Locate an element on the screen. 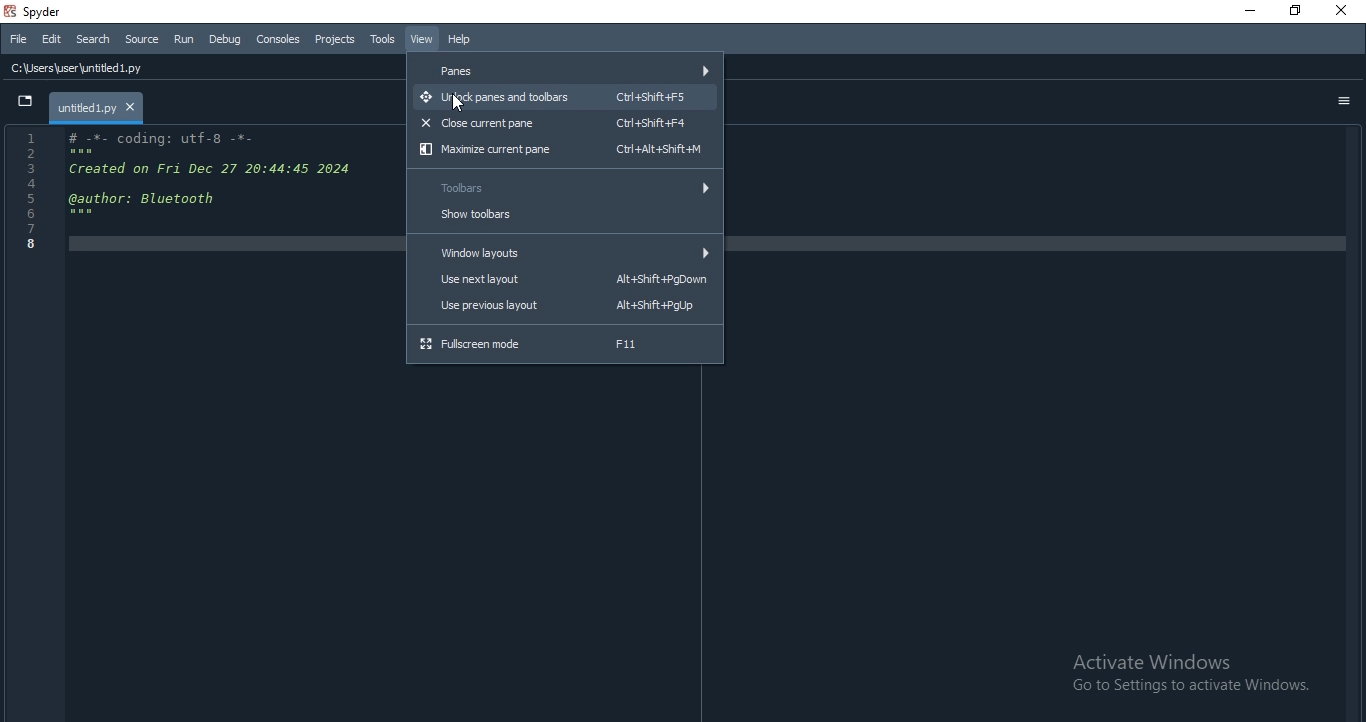 The image size is (1366, 722). Restore is located at coordinates (1295, 10).